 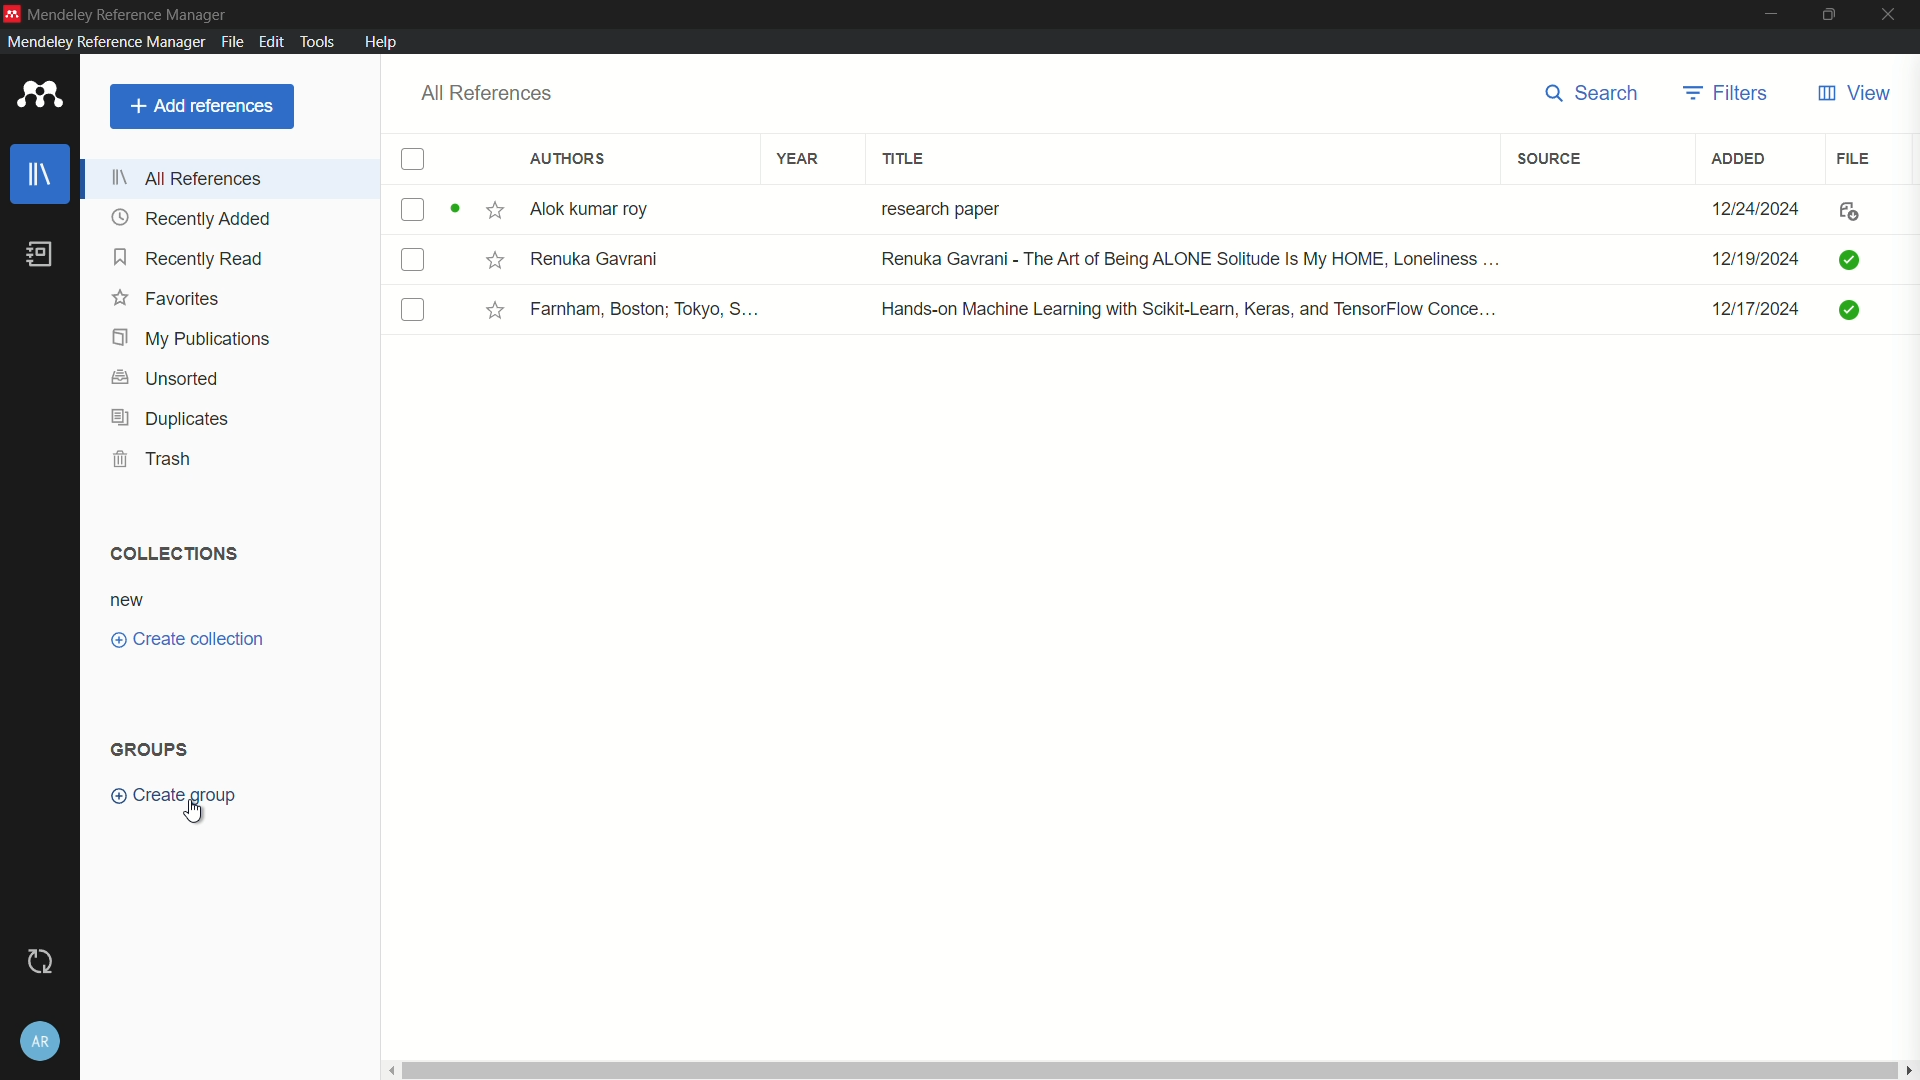 I want to click on recently added, so click(x=192, y=218).